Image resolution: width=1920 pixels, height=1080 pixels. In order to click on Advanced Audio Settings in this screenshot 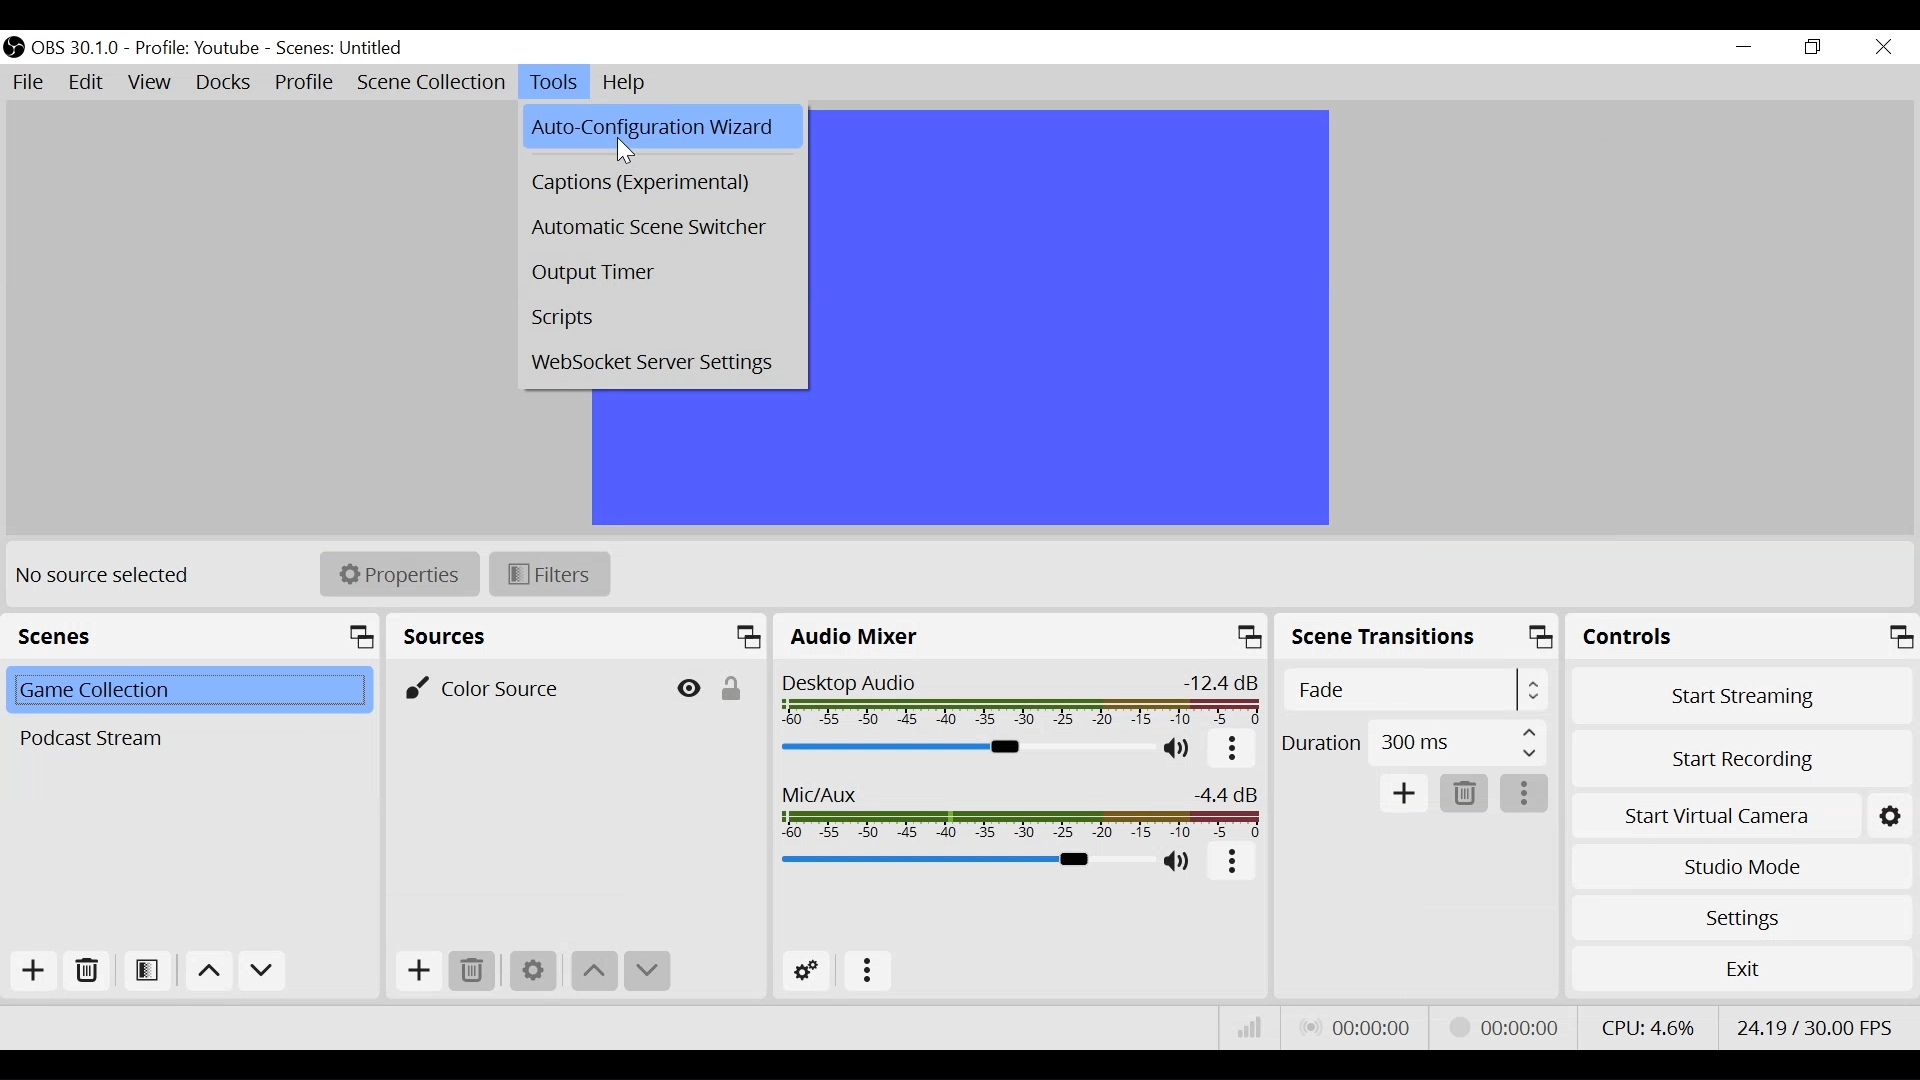, I will do `click(803, 971)`.